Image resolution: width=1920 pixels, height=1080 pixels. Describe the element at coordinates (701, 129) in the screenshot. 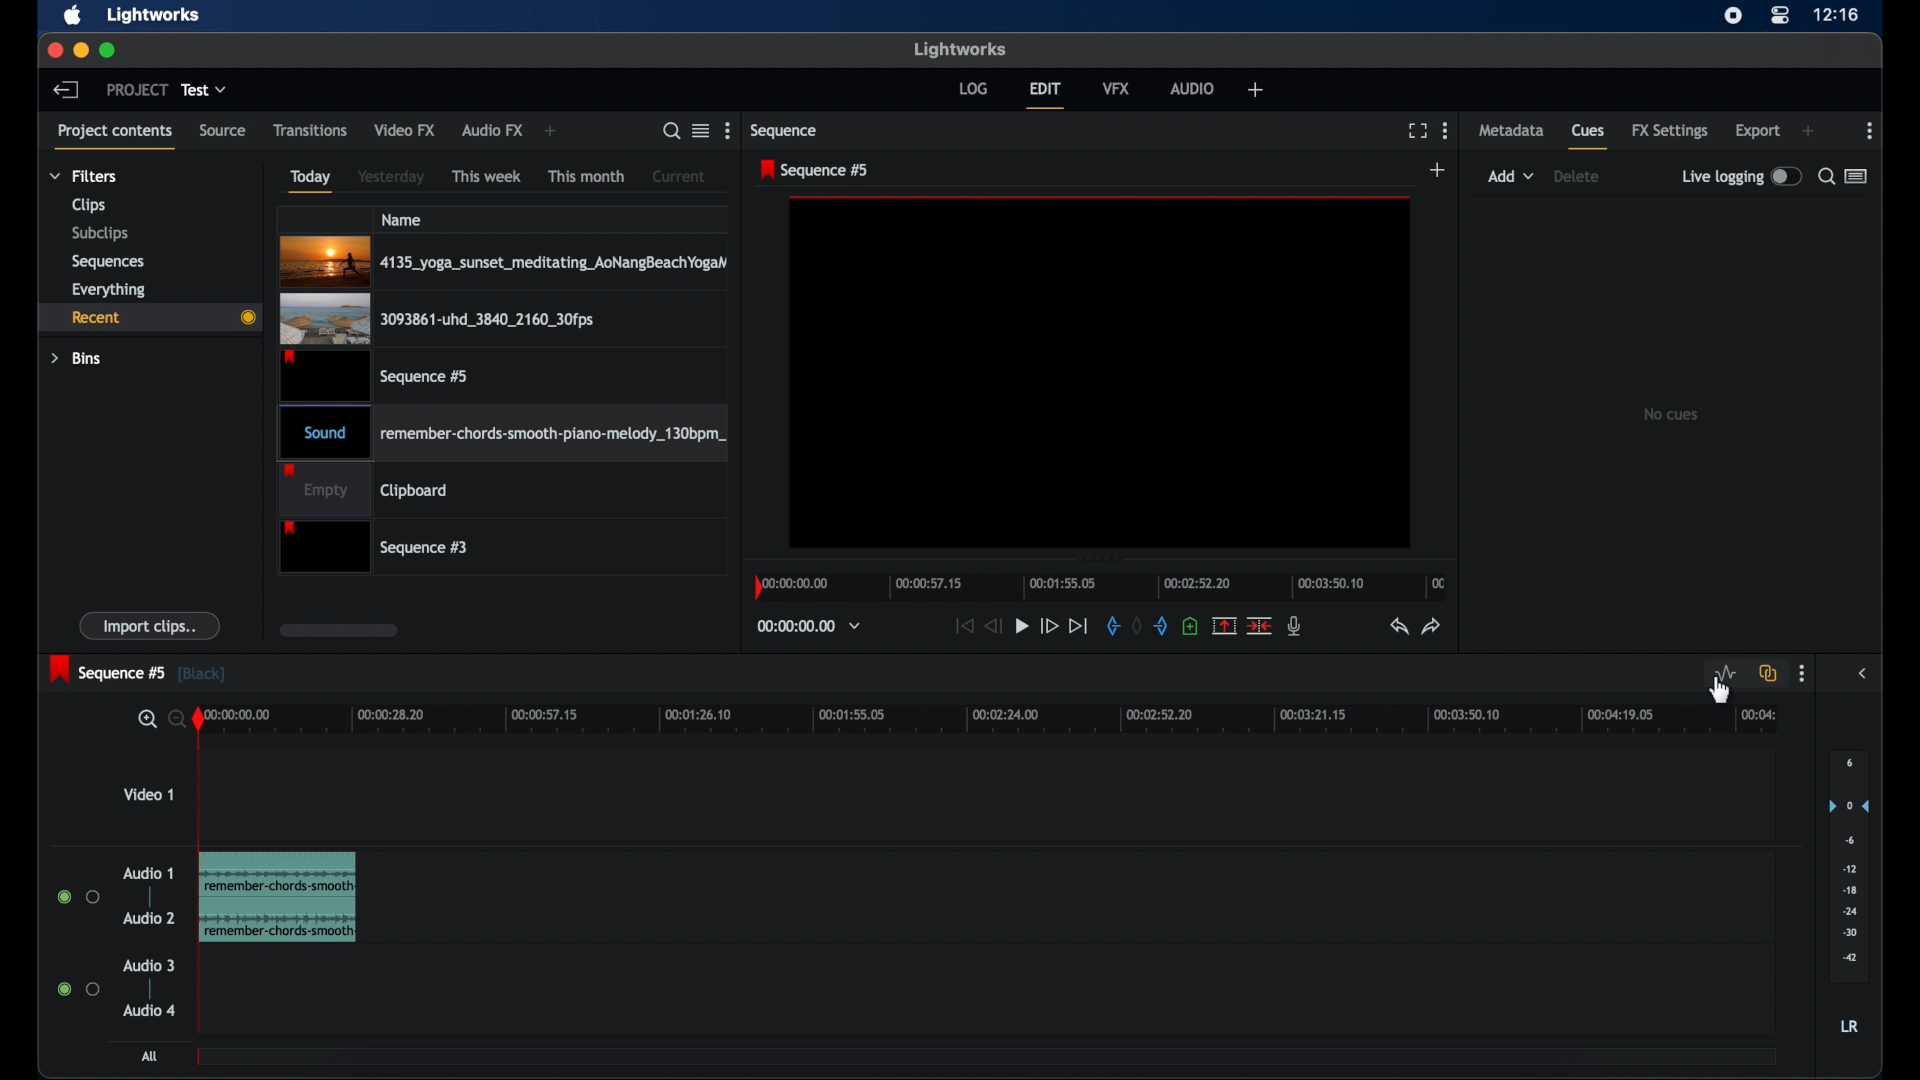

I see `toggle list or tile view` at that location.